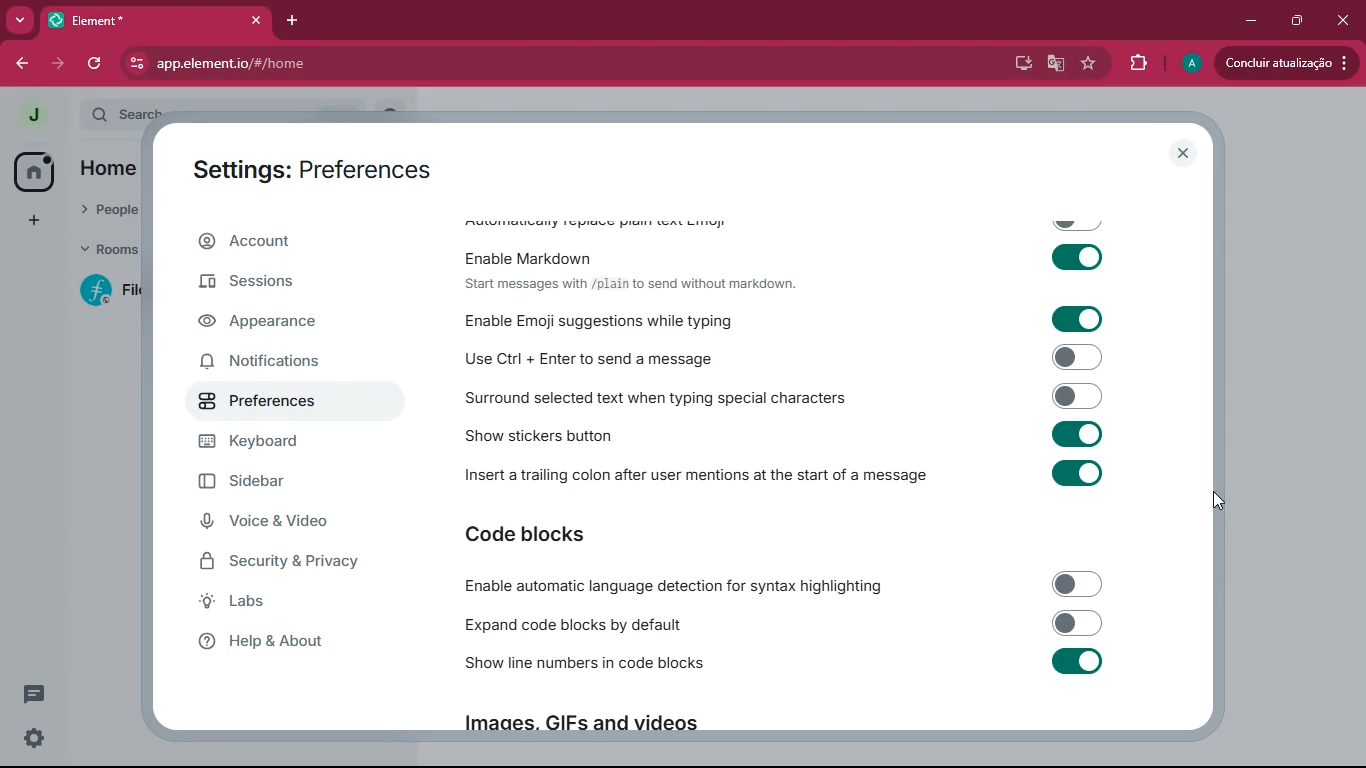 The height and width of the screenshot is (768, 1366). What do you see at coordinates (114, 293) in the screenshot?
I see `filecoin lotus implementation ` at bounding box center [114, 293].